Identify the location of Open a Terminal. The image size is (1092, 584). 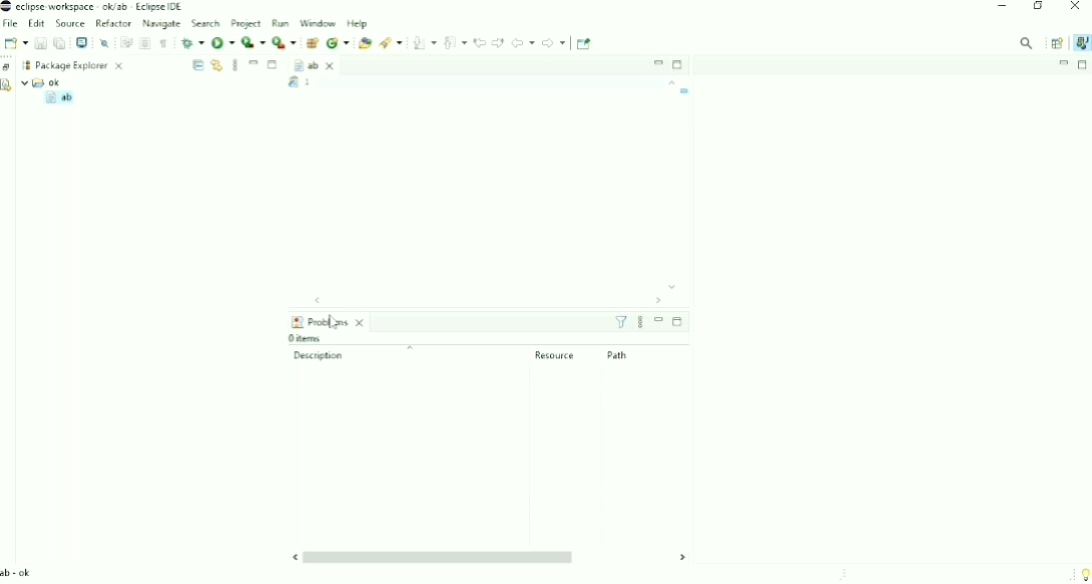
(82, 42).